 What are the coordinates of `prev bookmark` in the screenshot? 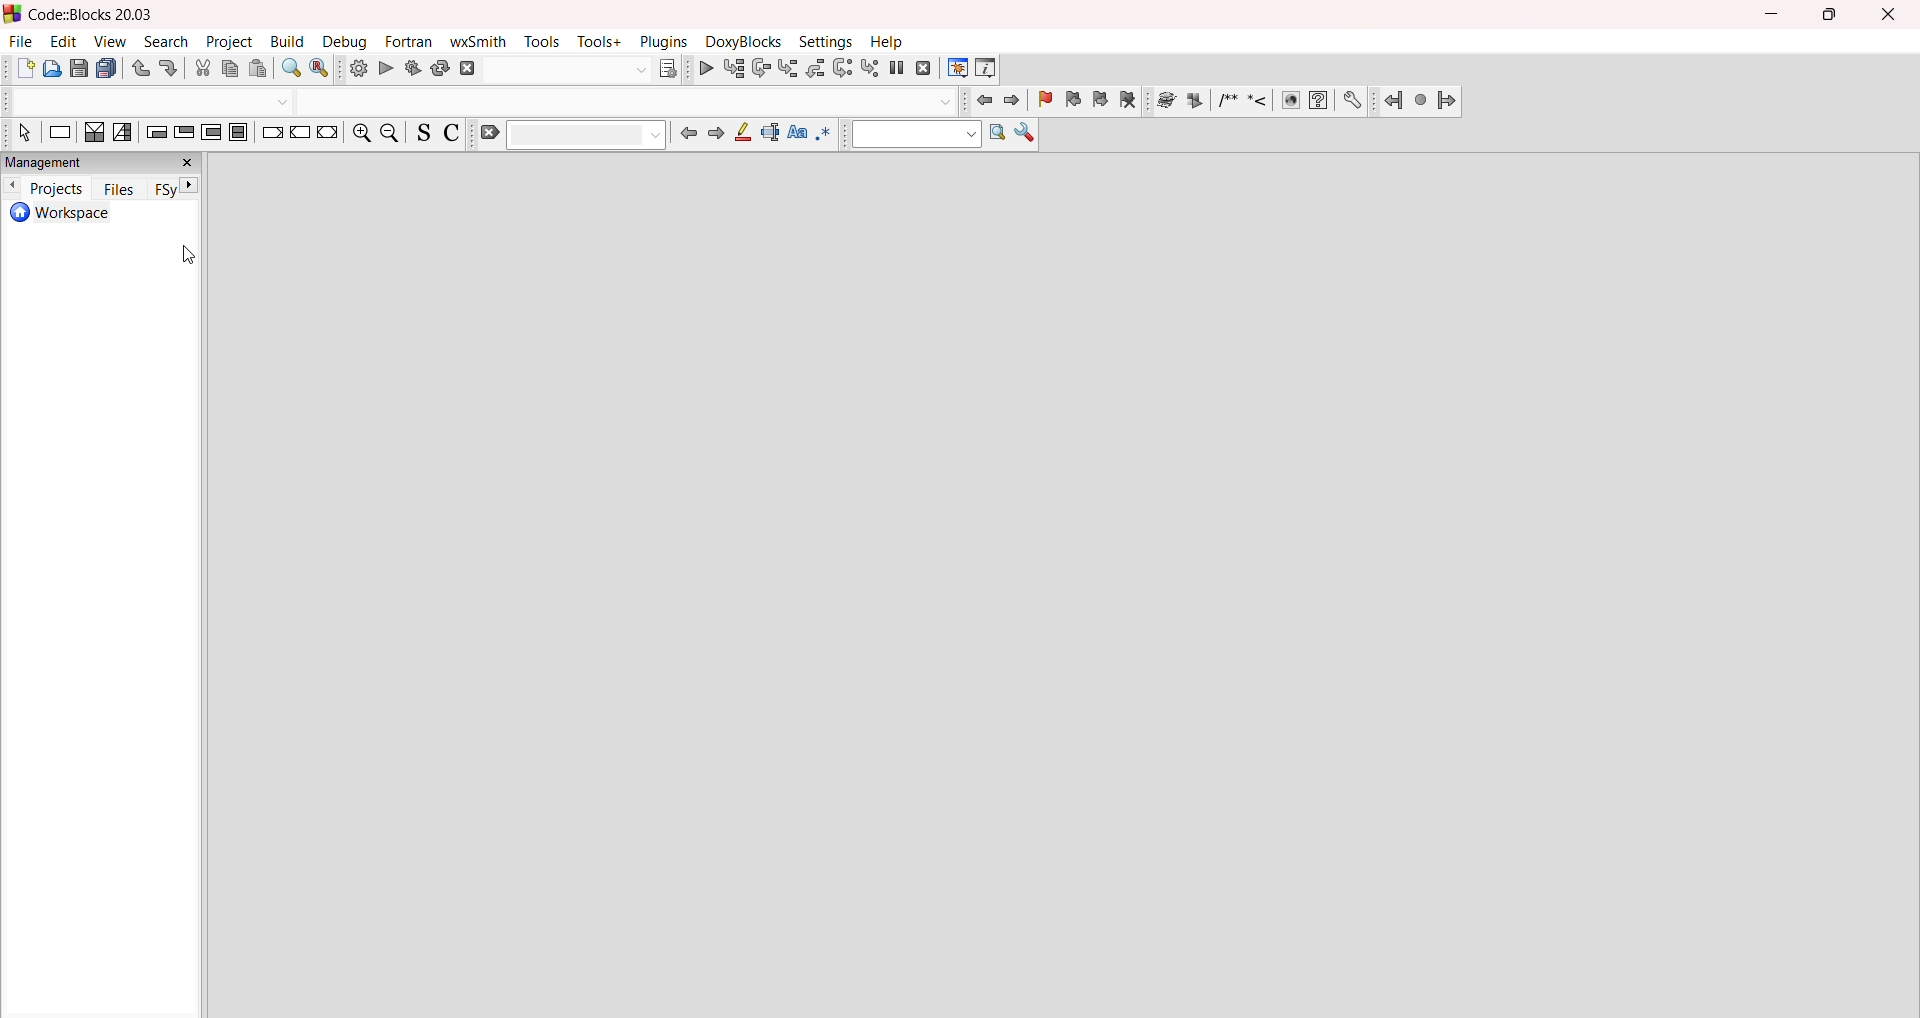 It's located at (1074, 103).